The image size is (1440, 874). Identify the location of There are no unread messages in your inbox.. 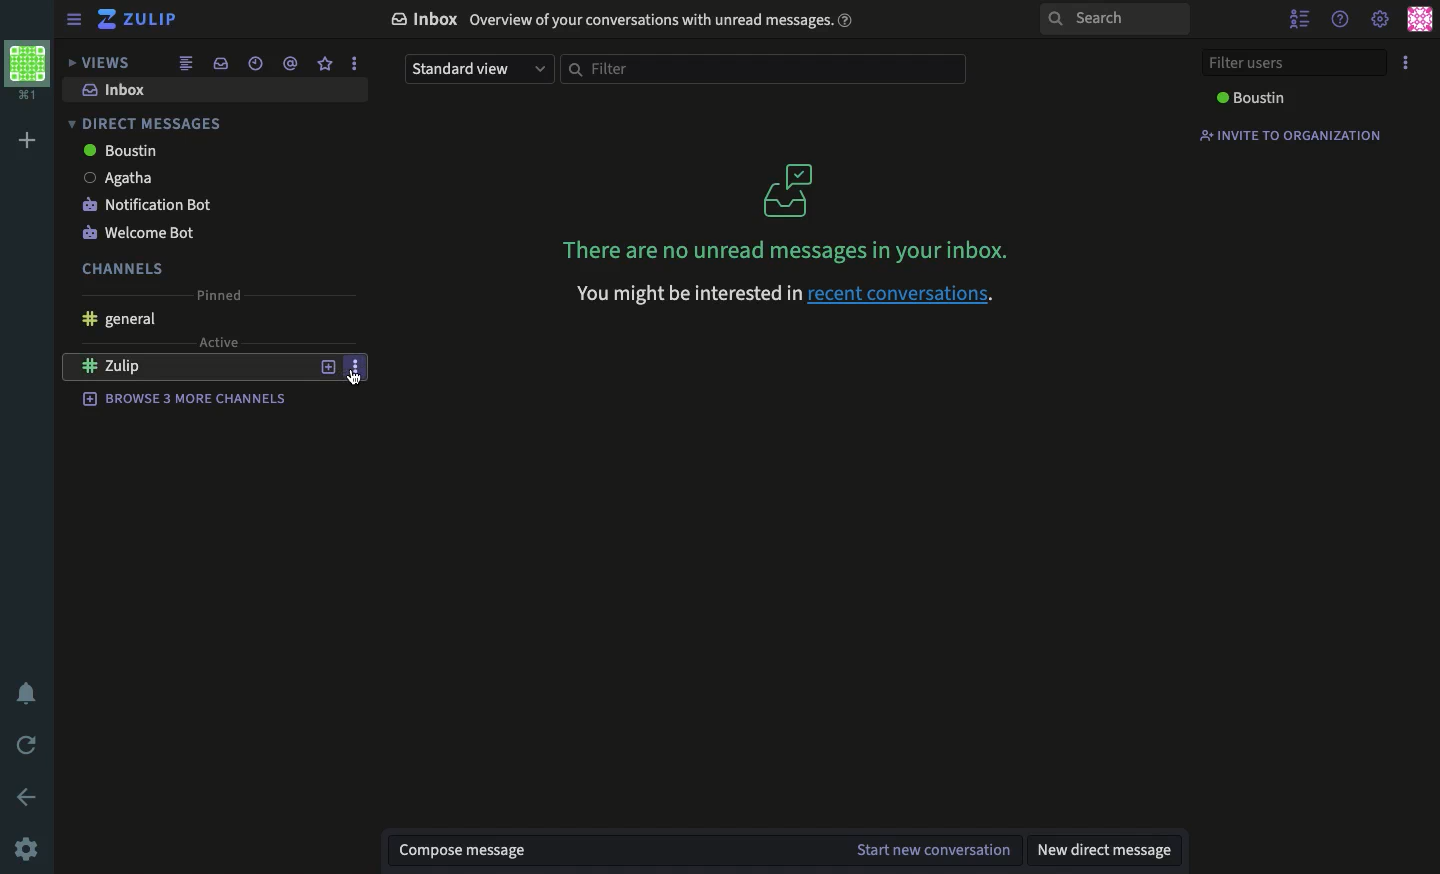
(790, 210).